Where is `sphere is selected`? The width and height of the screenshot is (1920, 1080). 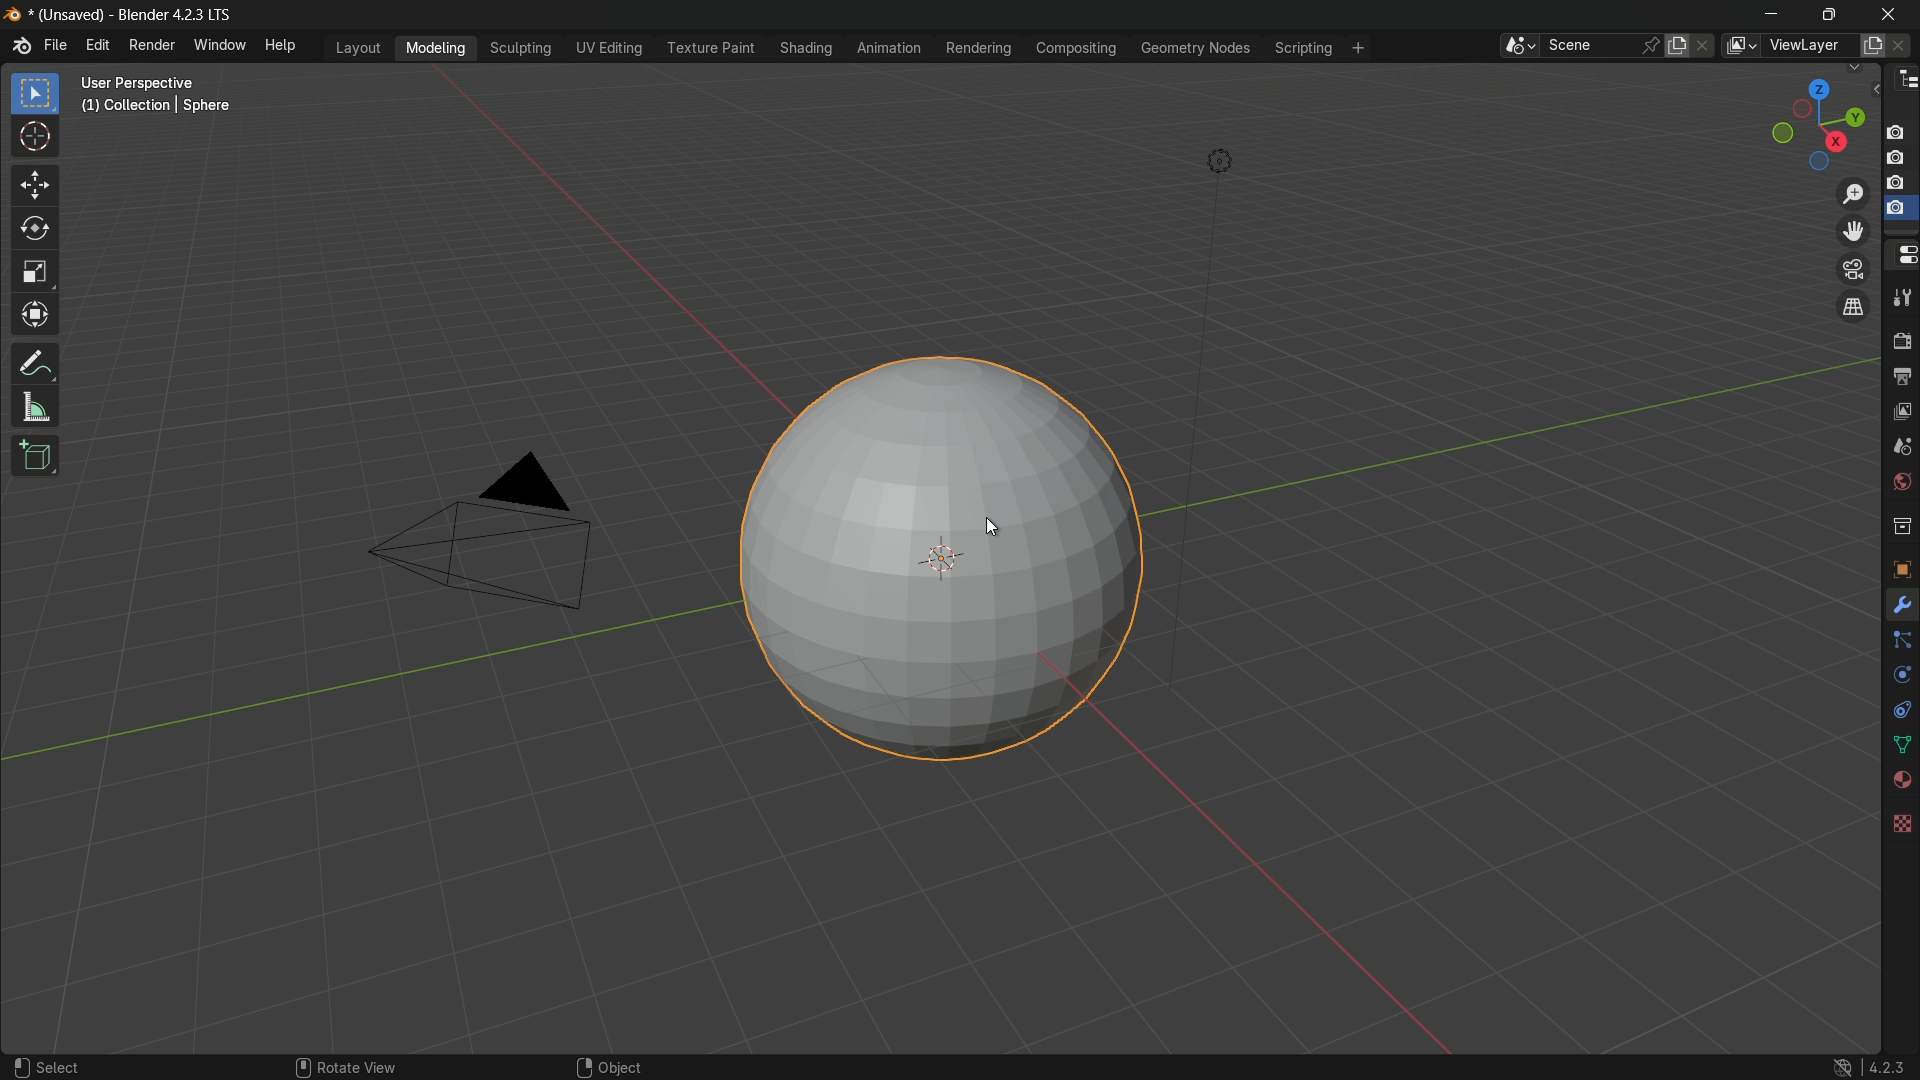 sphere is selected is located at coordinates (940, 550).